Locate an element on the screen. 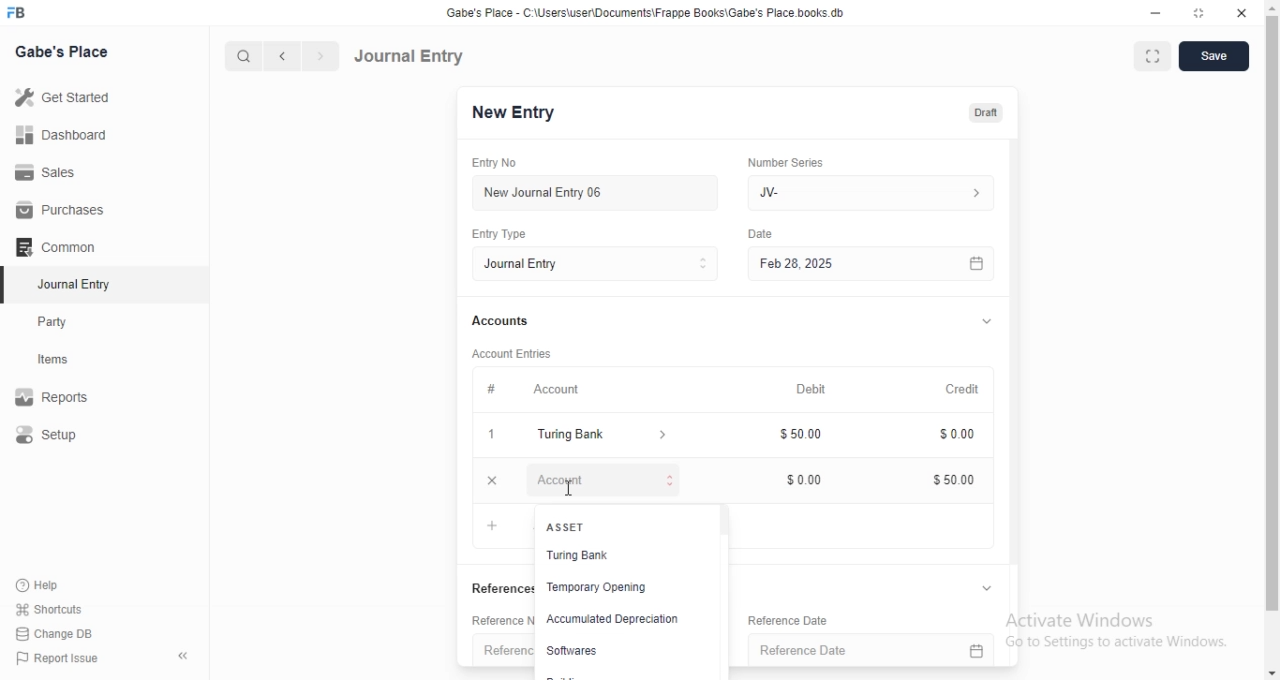 The image size is (1280, 680). 1 is located at coordinates (496, 435).